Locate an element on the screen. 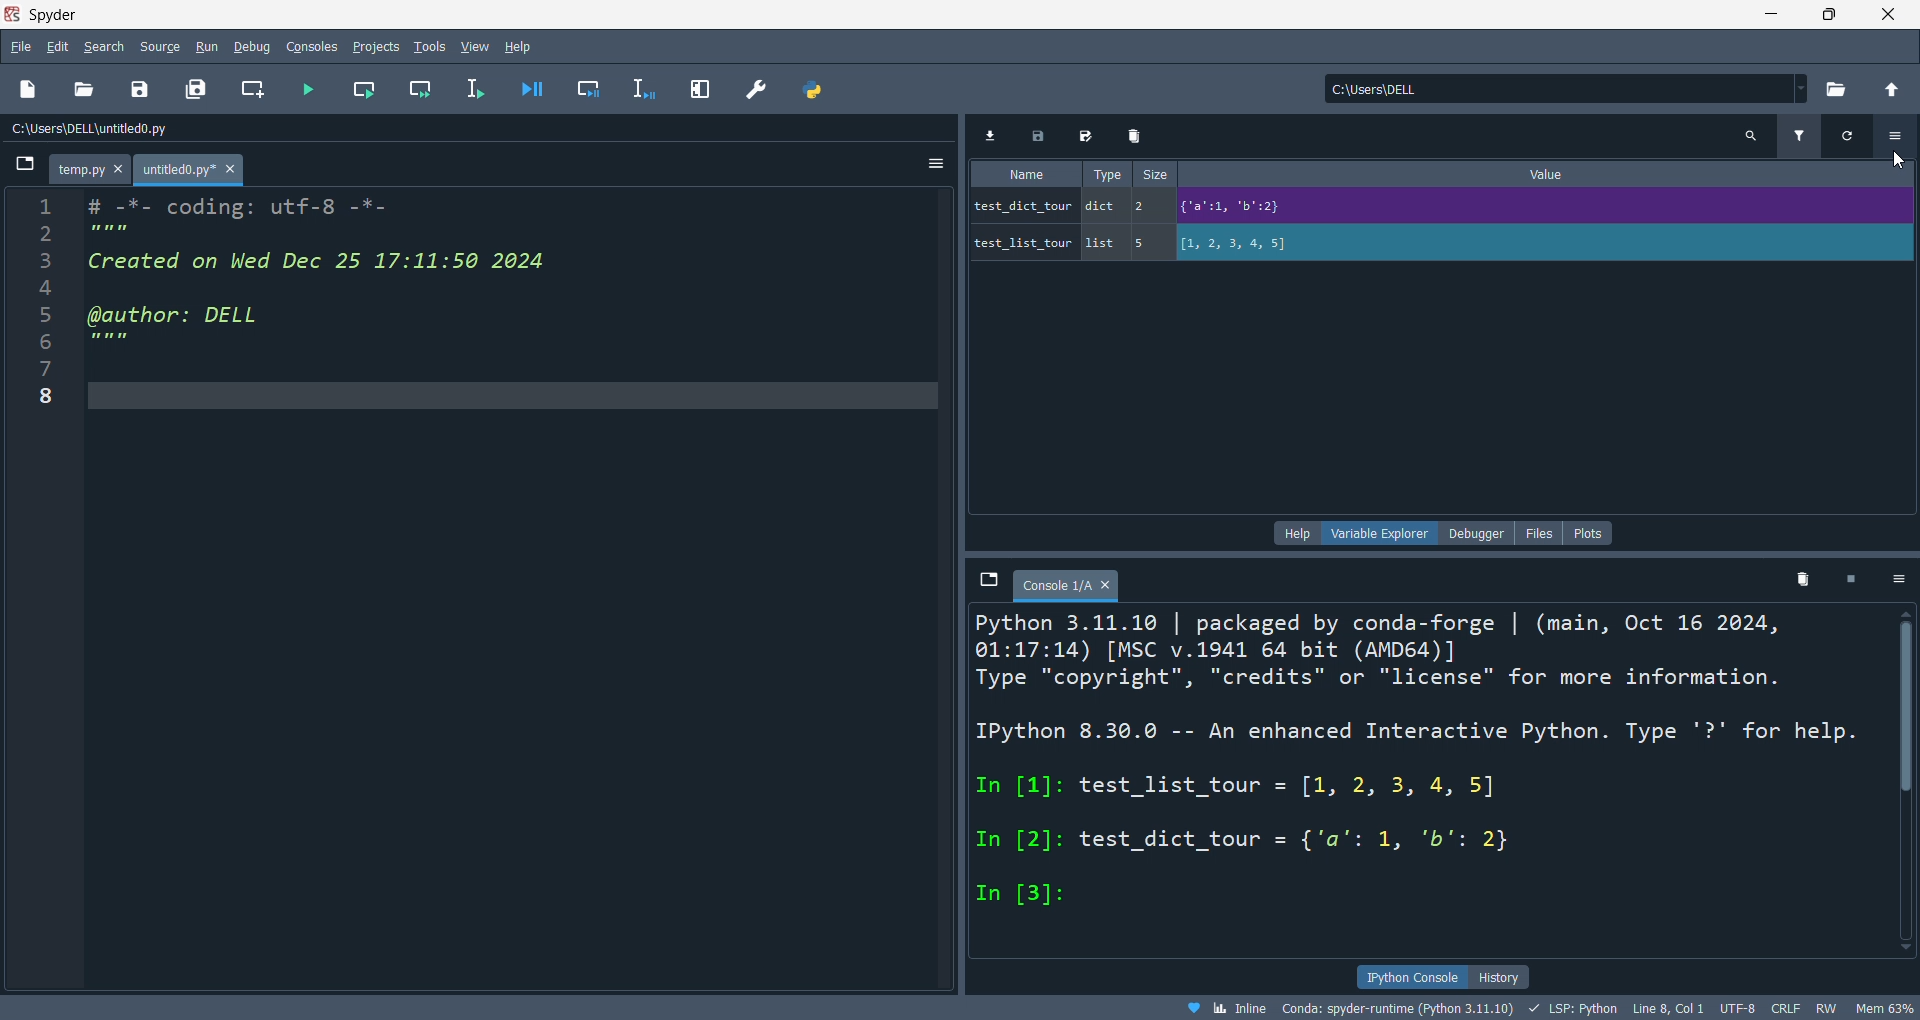 The height and width of the screenshot is (1020, 1920). save as is located at coordinates (1084, 134).